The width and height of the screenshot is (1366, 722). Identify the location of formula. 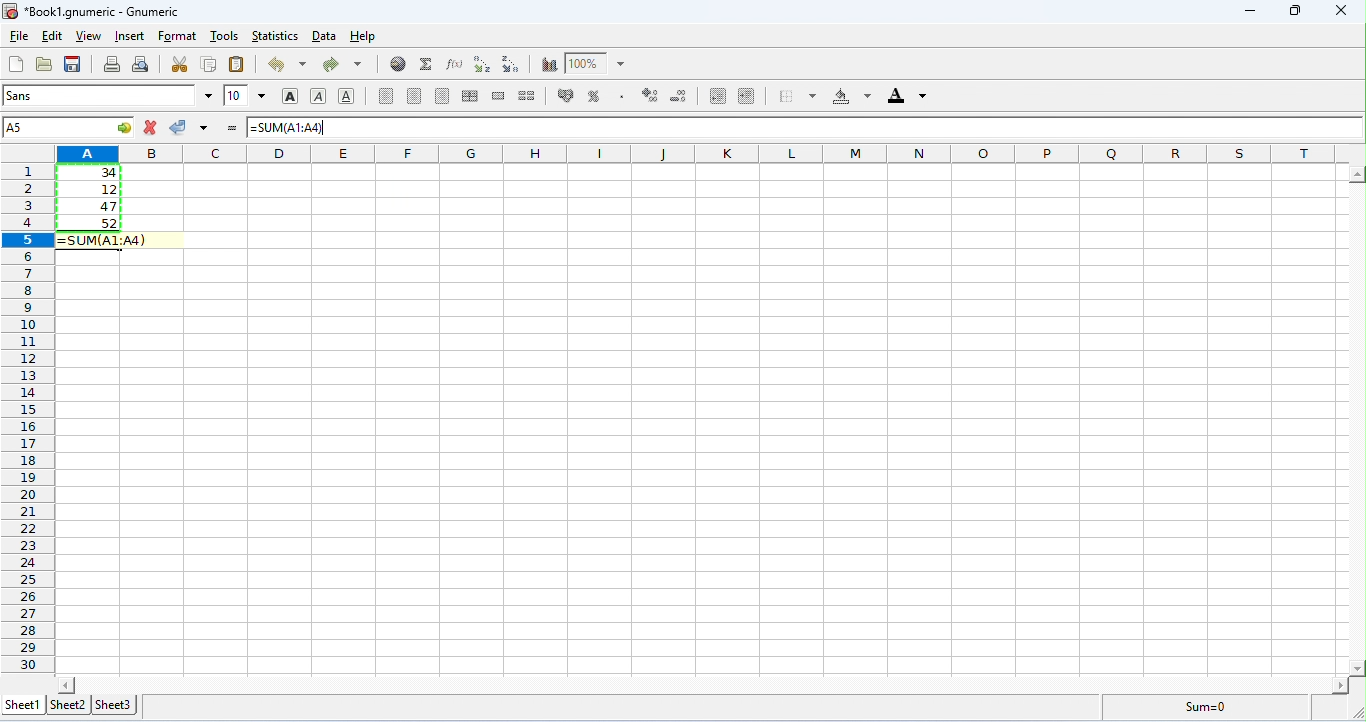
(1206, 706).